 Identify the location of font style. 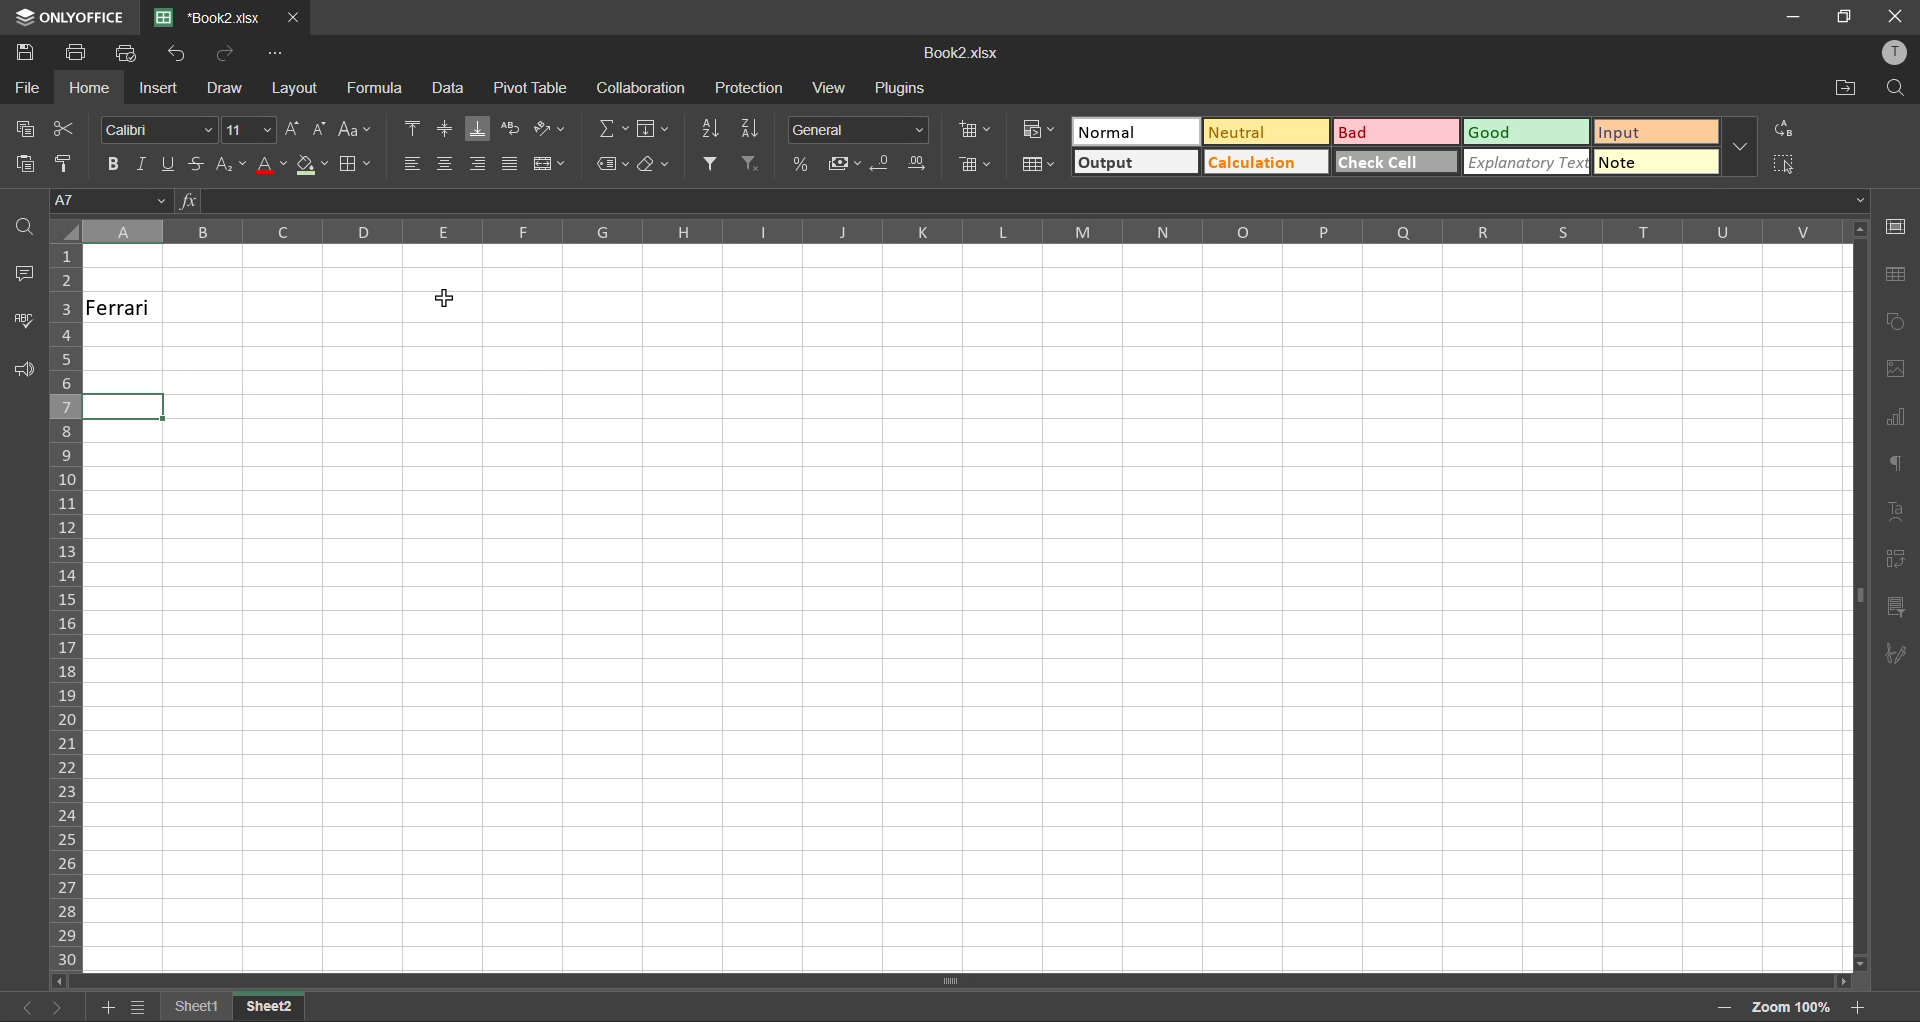
(158, 131).